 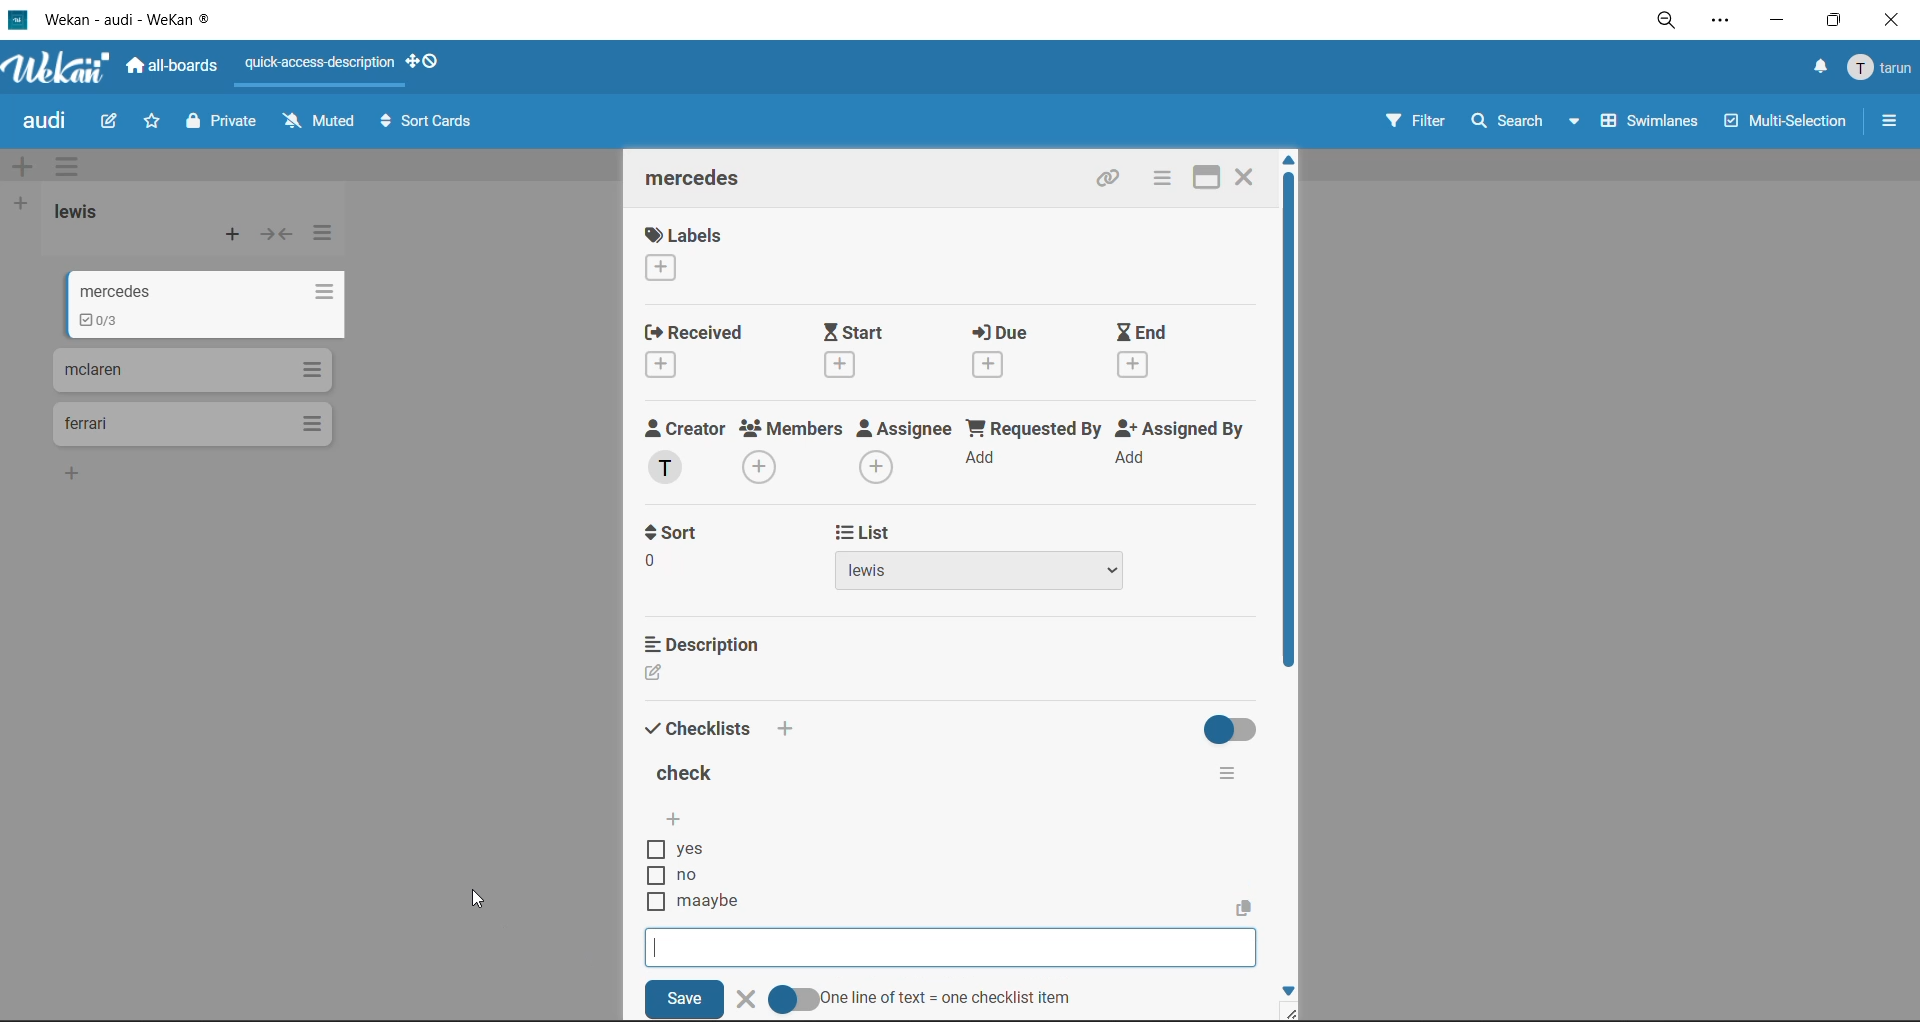 What do you see at coordinates (73, 166) in the screenshot?
I see `swimlane actions` at bounding box center [73, 166].